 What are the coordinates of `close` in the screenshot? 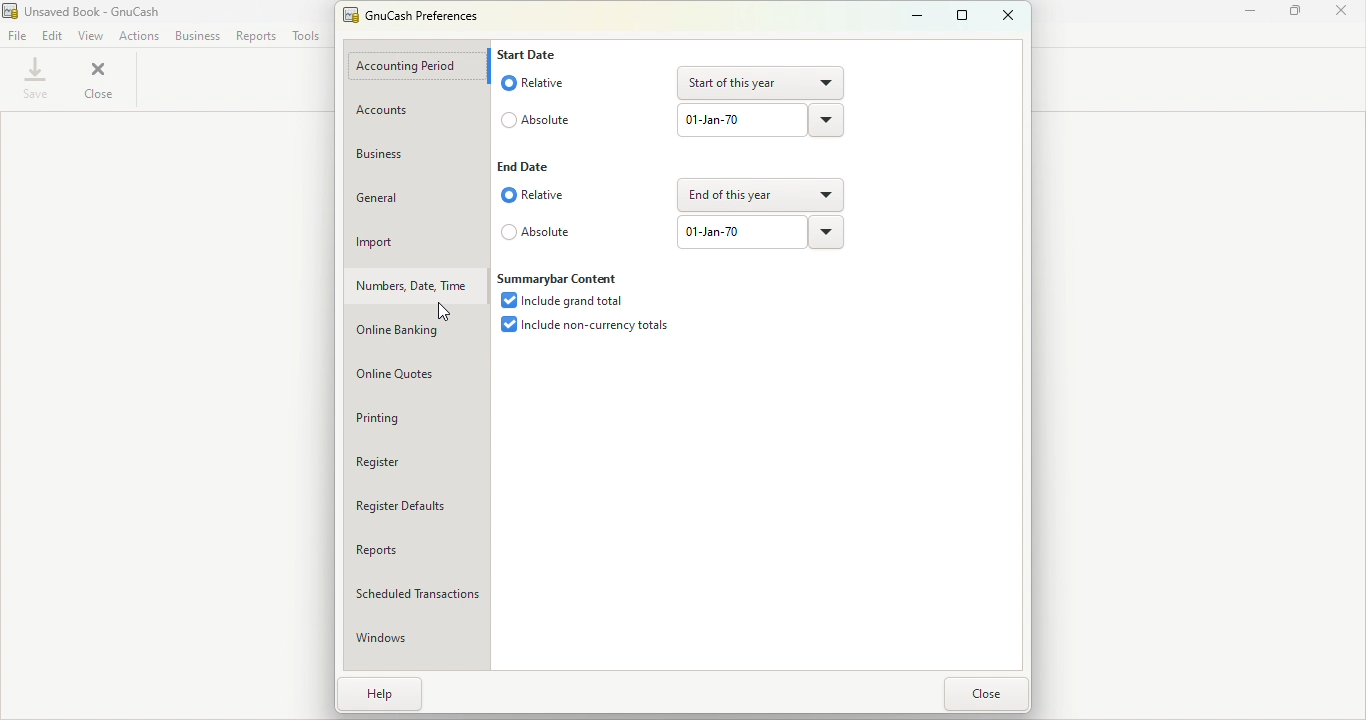 It's located at (1342, 14).